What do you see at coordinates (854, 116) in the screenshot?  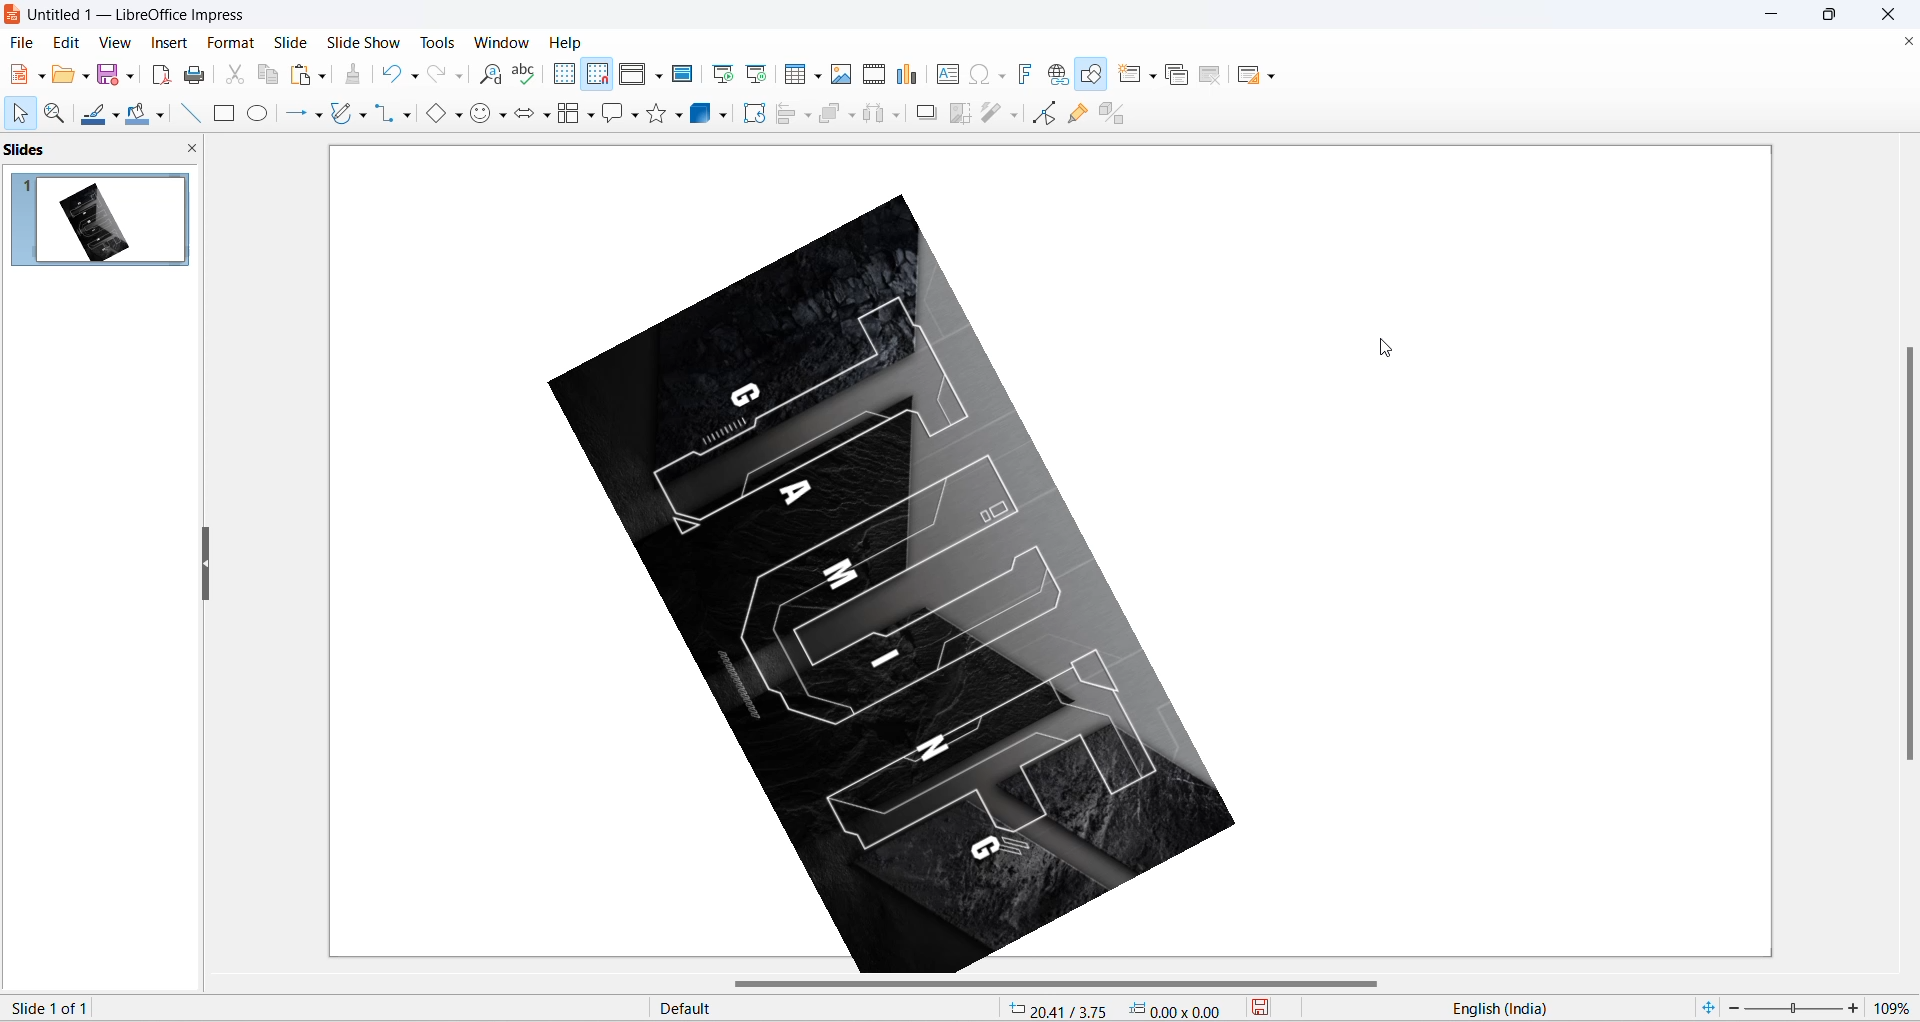 I see `arrange options` at bounding box center [854, 116].